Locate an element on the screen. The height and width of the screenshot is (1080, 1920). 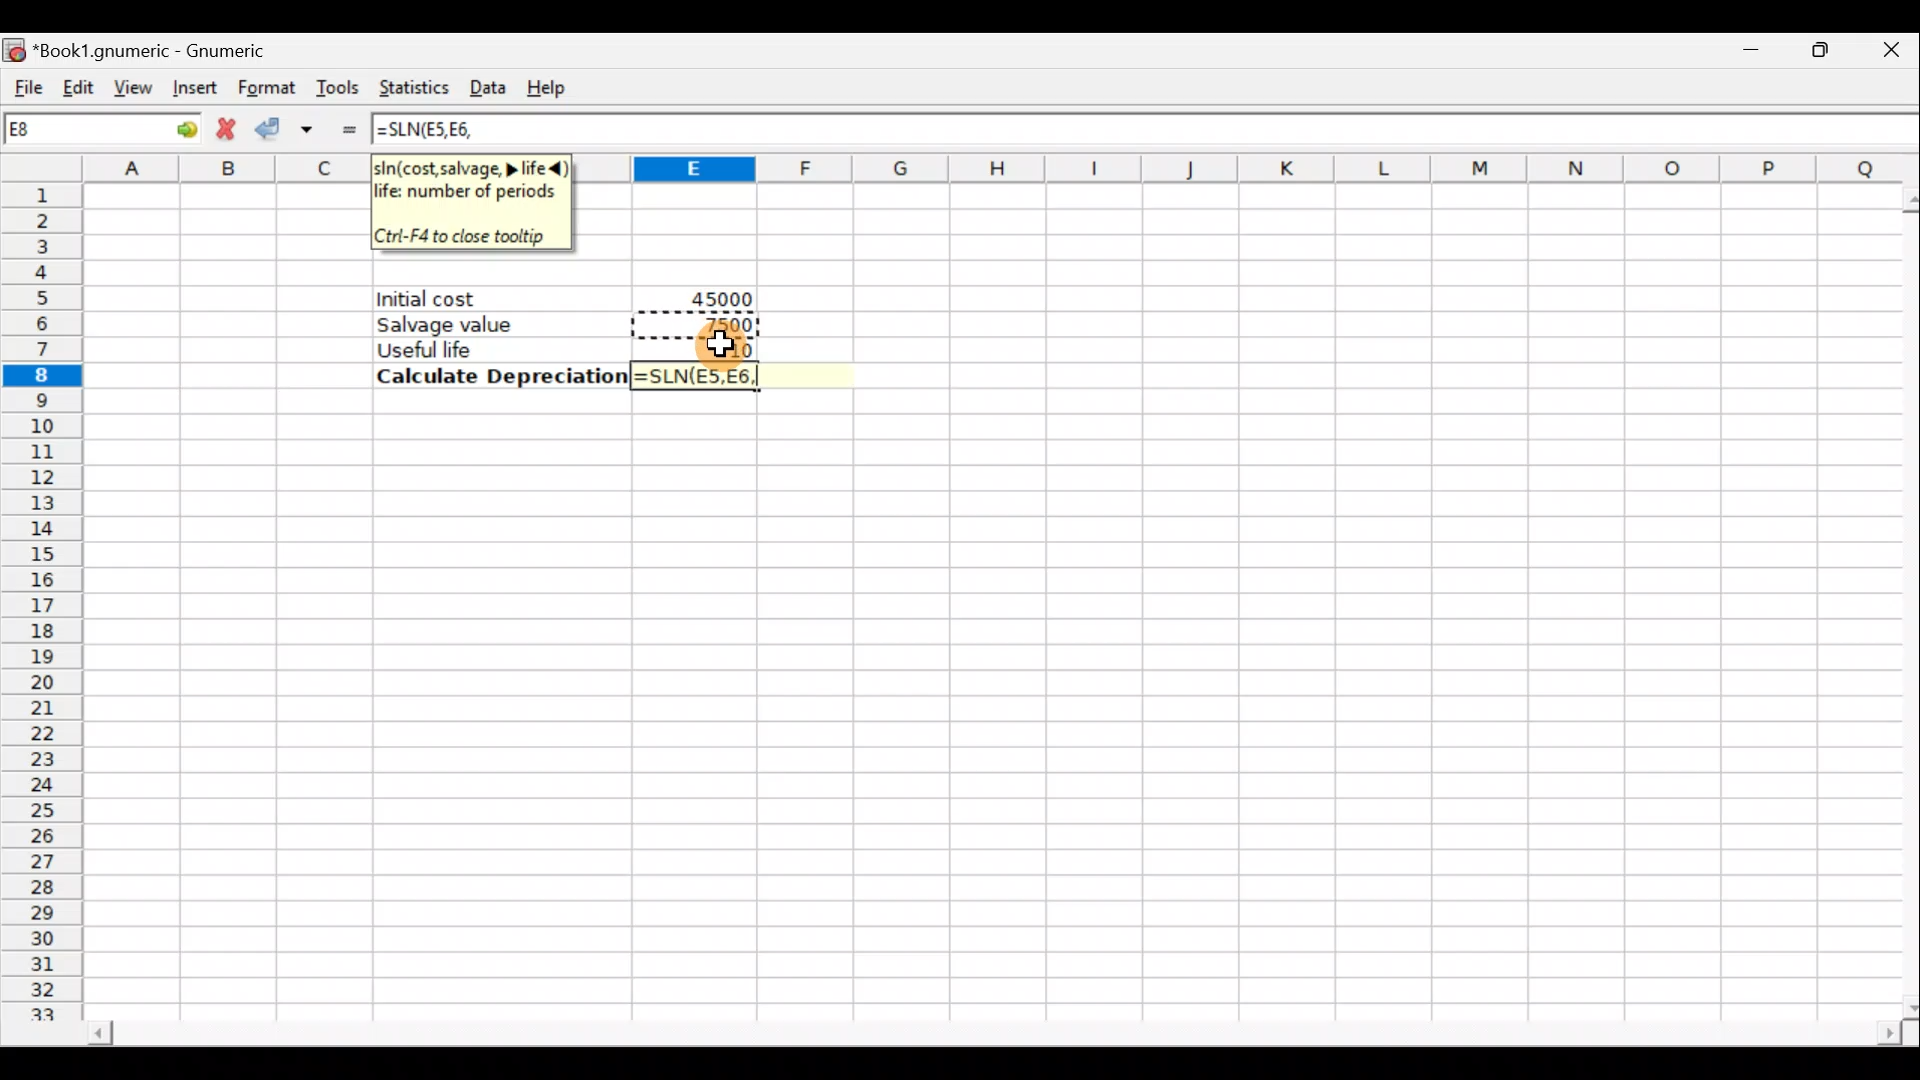
10 is located at coordinates (734, 348).